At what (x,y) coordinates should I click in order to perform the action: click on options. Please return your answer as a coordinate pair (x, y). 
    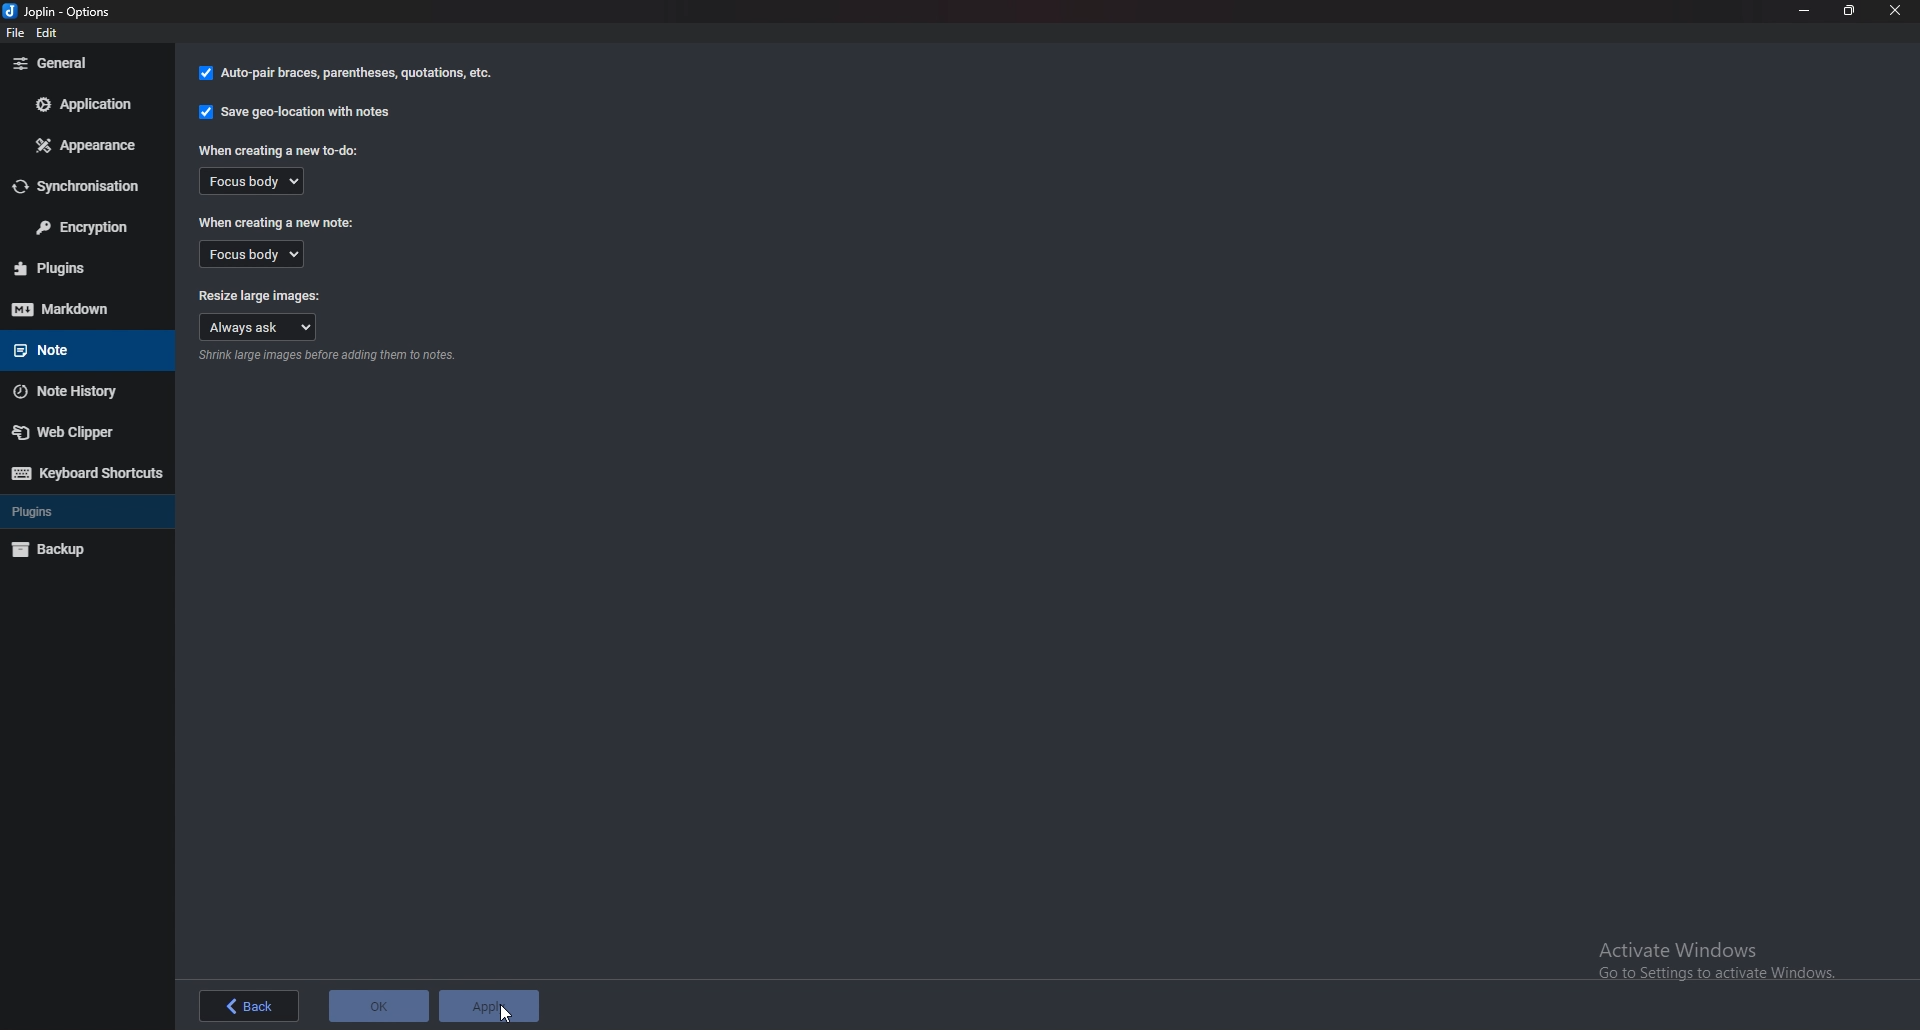
    Looking at the image, I should click on (66, 11).